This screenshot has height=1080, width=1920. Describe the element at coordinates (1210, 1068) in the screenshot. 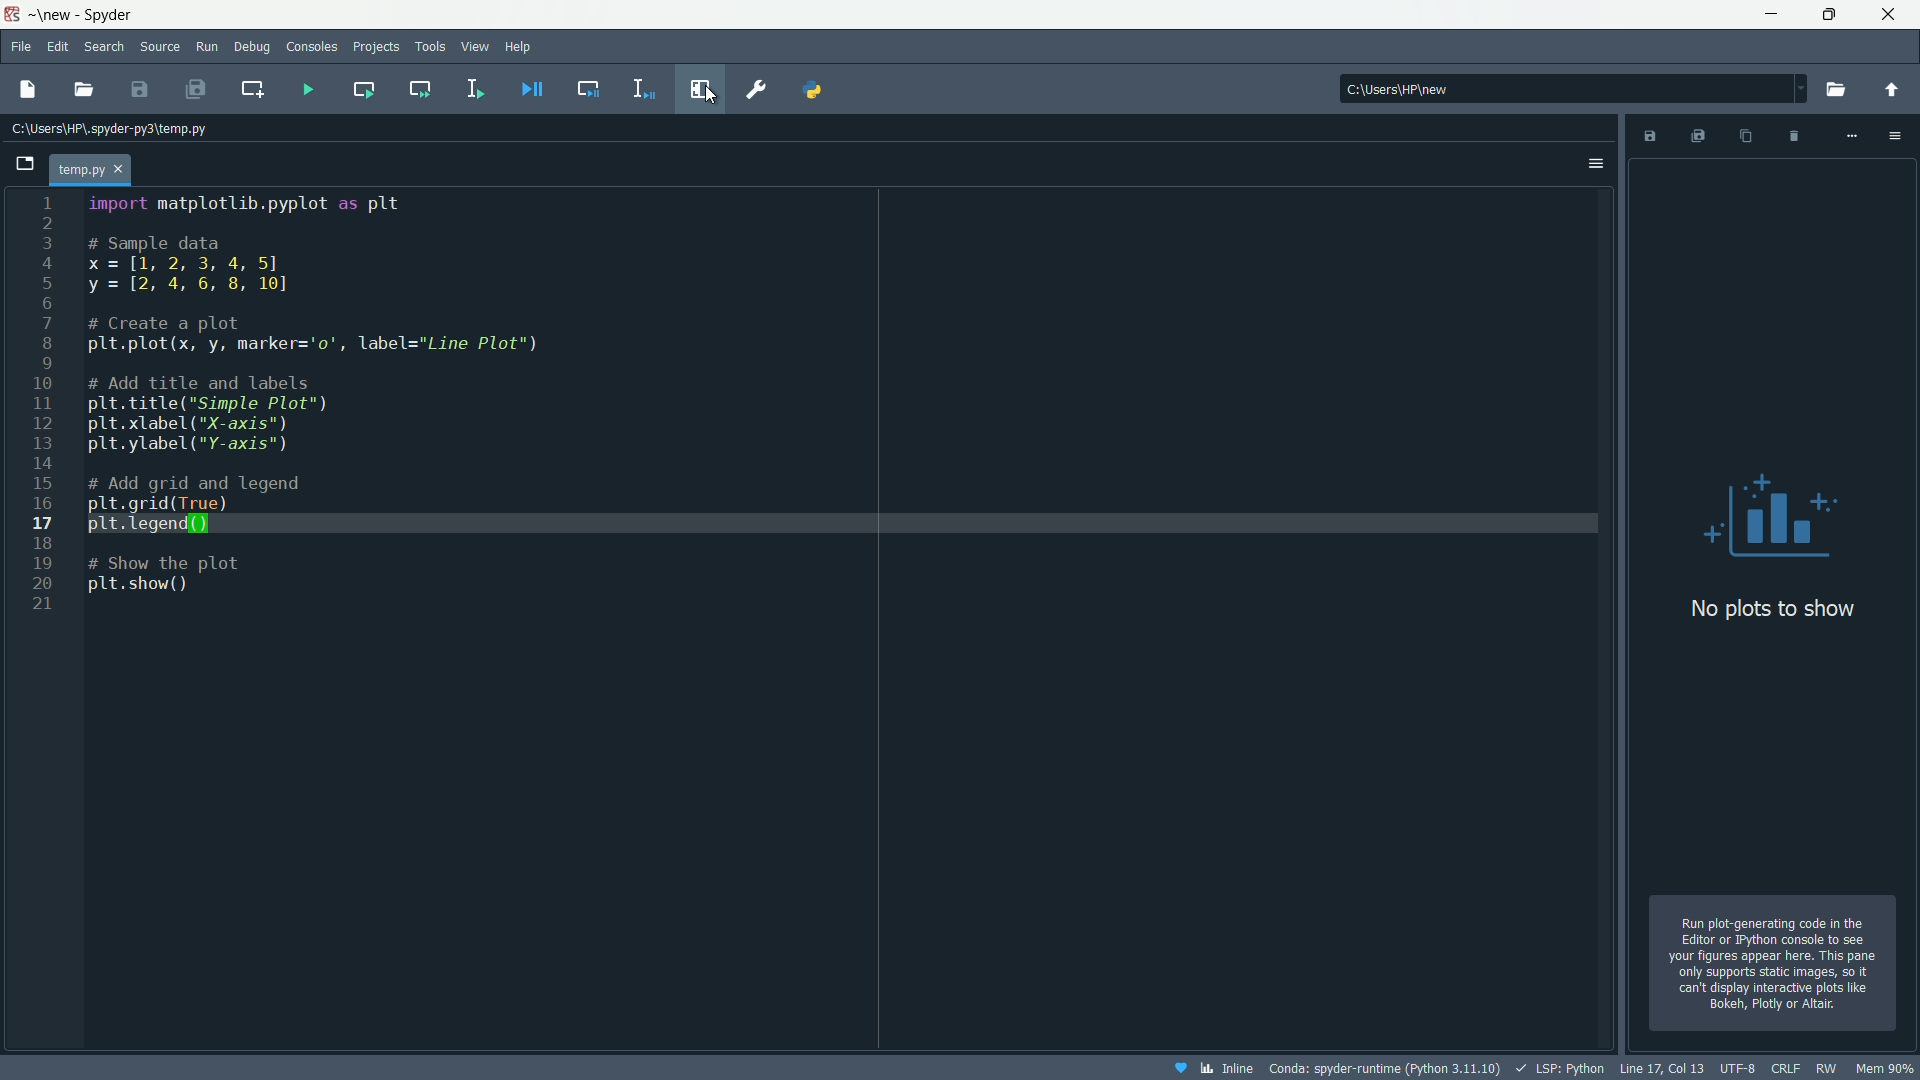

I see `inline` at that location.